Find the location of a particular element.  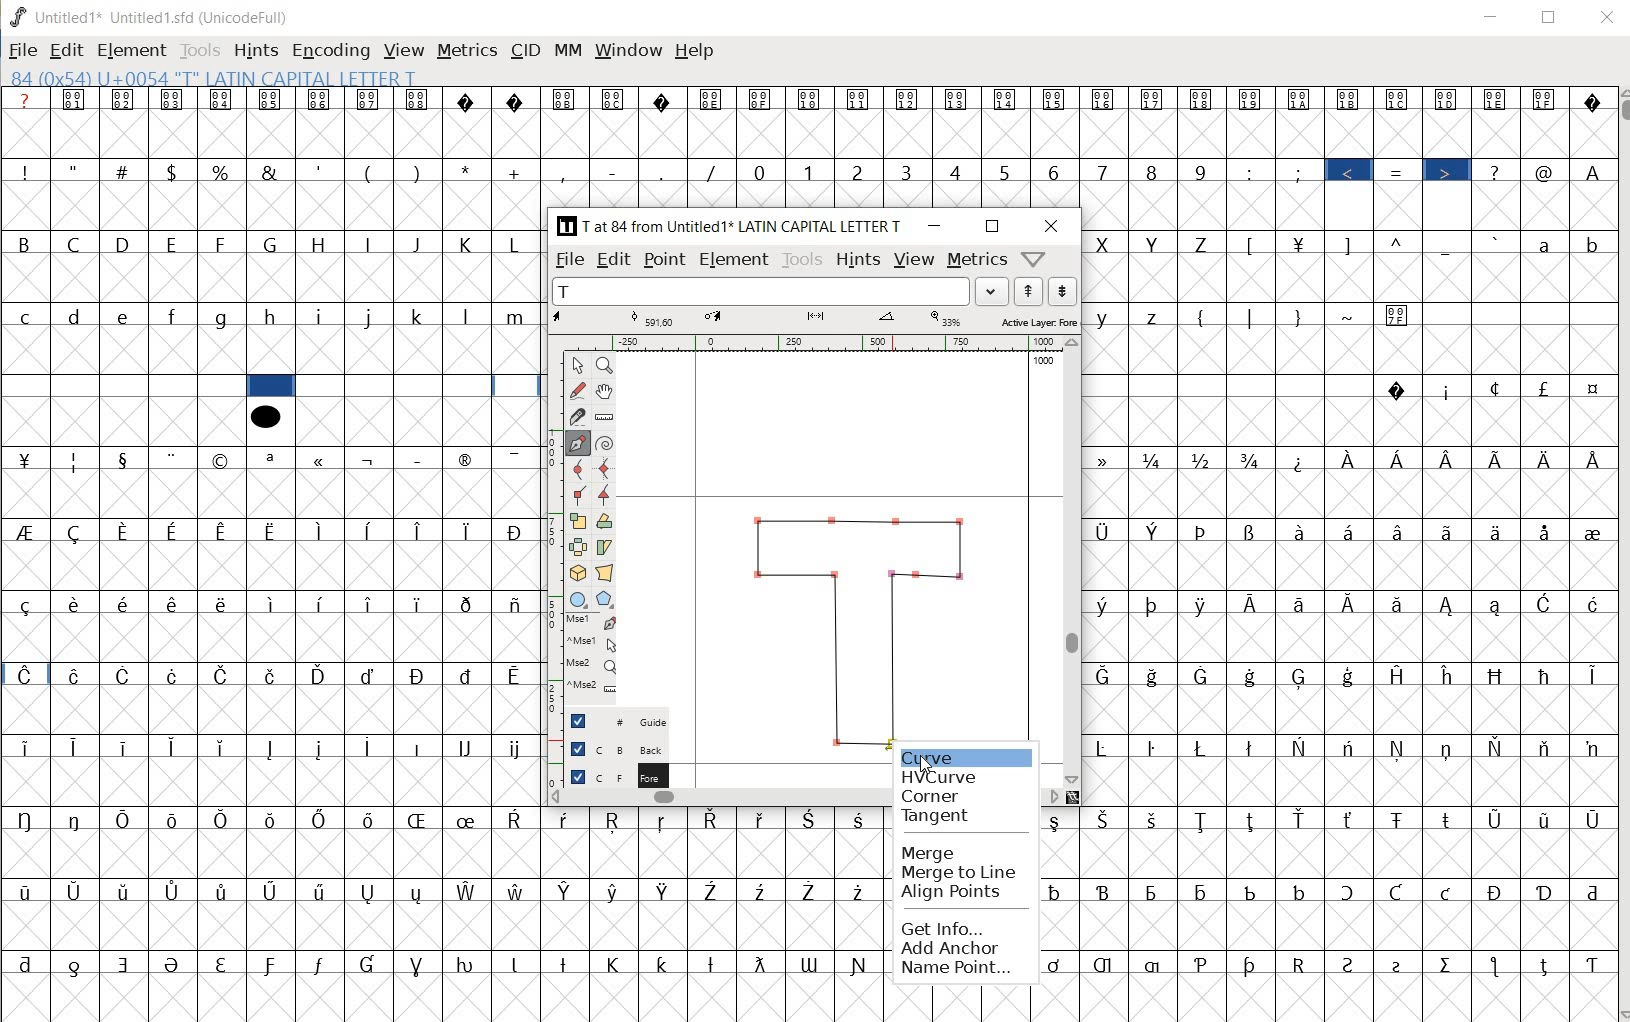

element is located at coordinates (734, 258).